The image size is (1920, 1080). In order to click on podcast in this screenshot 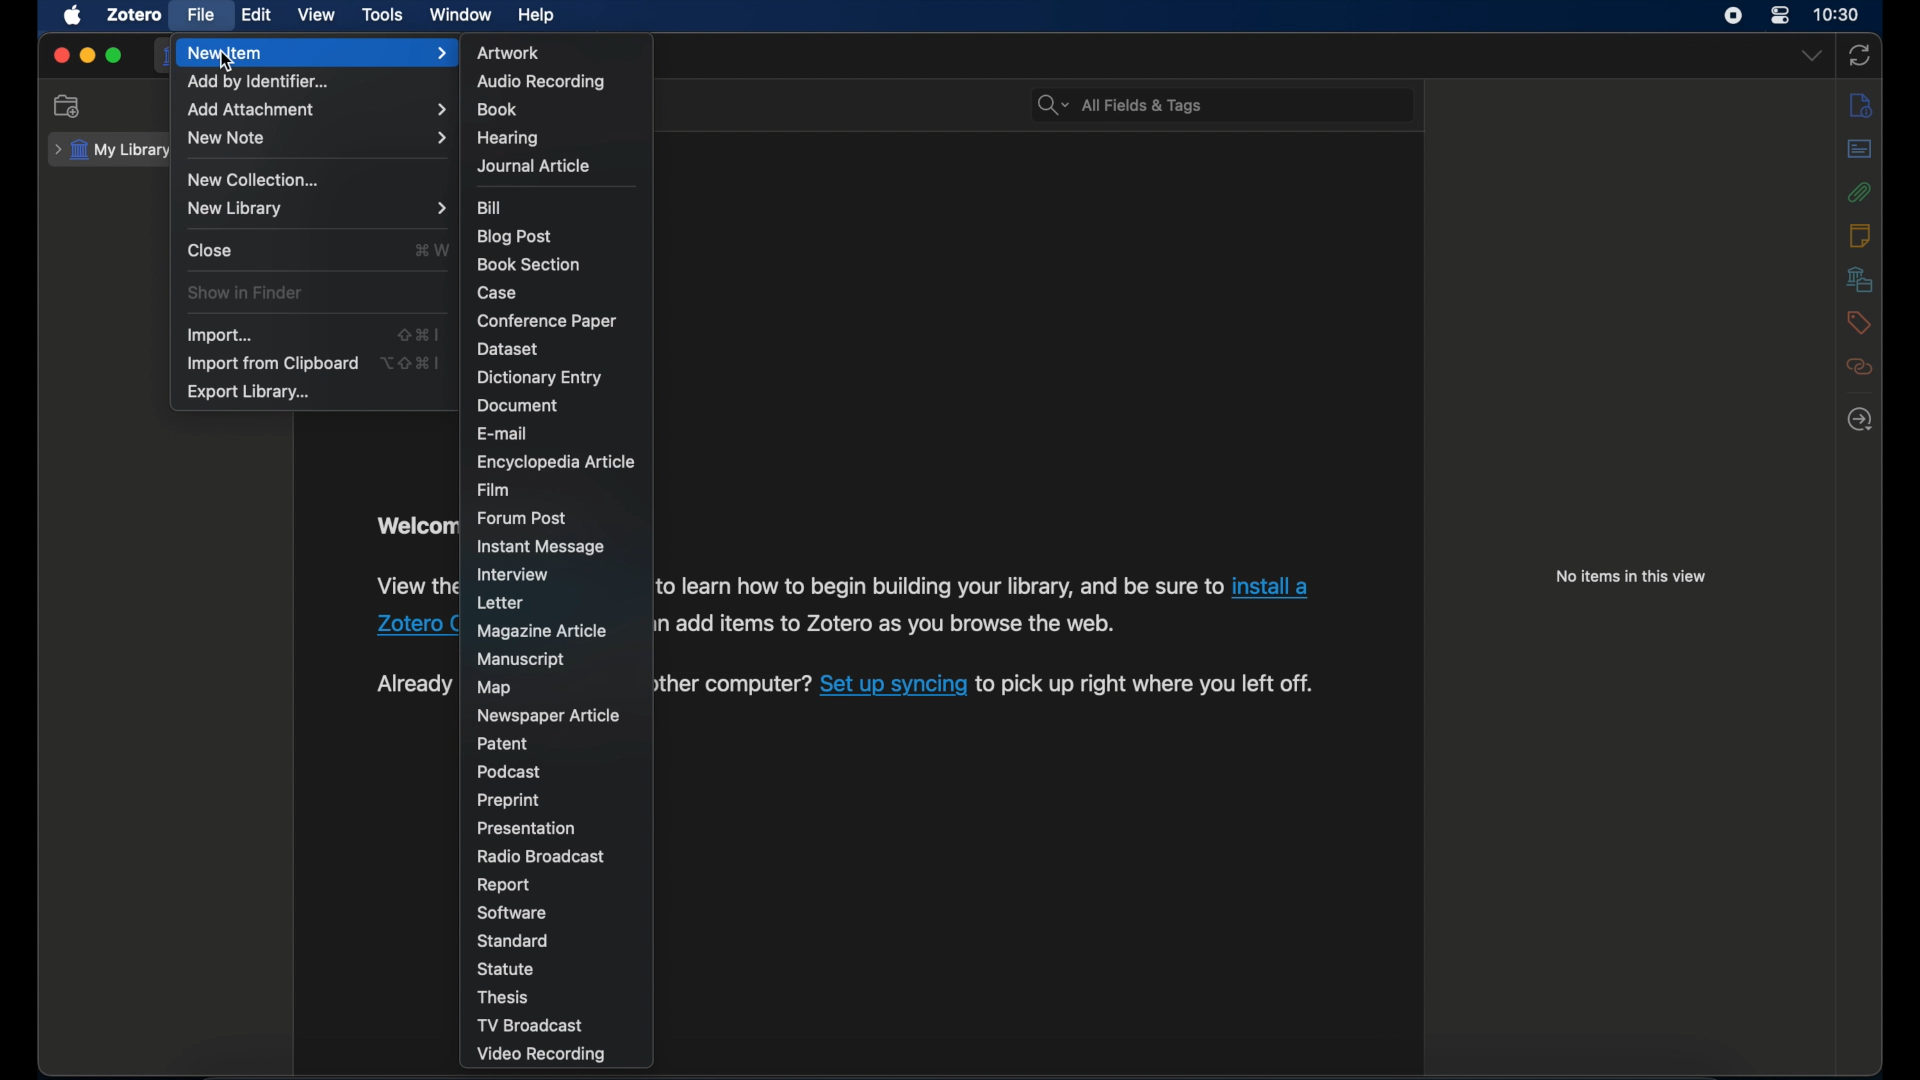, I will do `click(510, 771)`.